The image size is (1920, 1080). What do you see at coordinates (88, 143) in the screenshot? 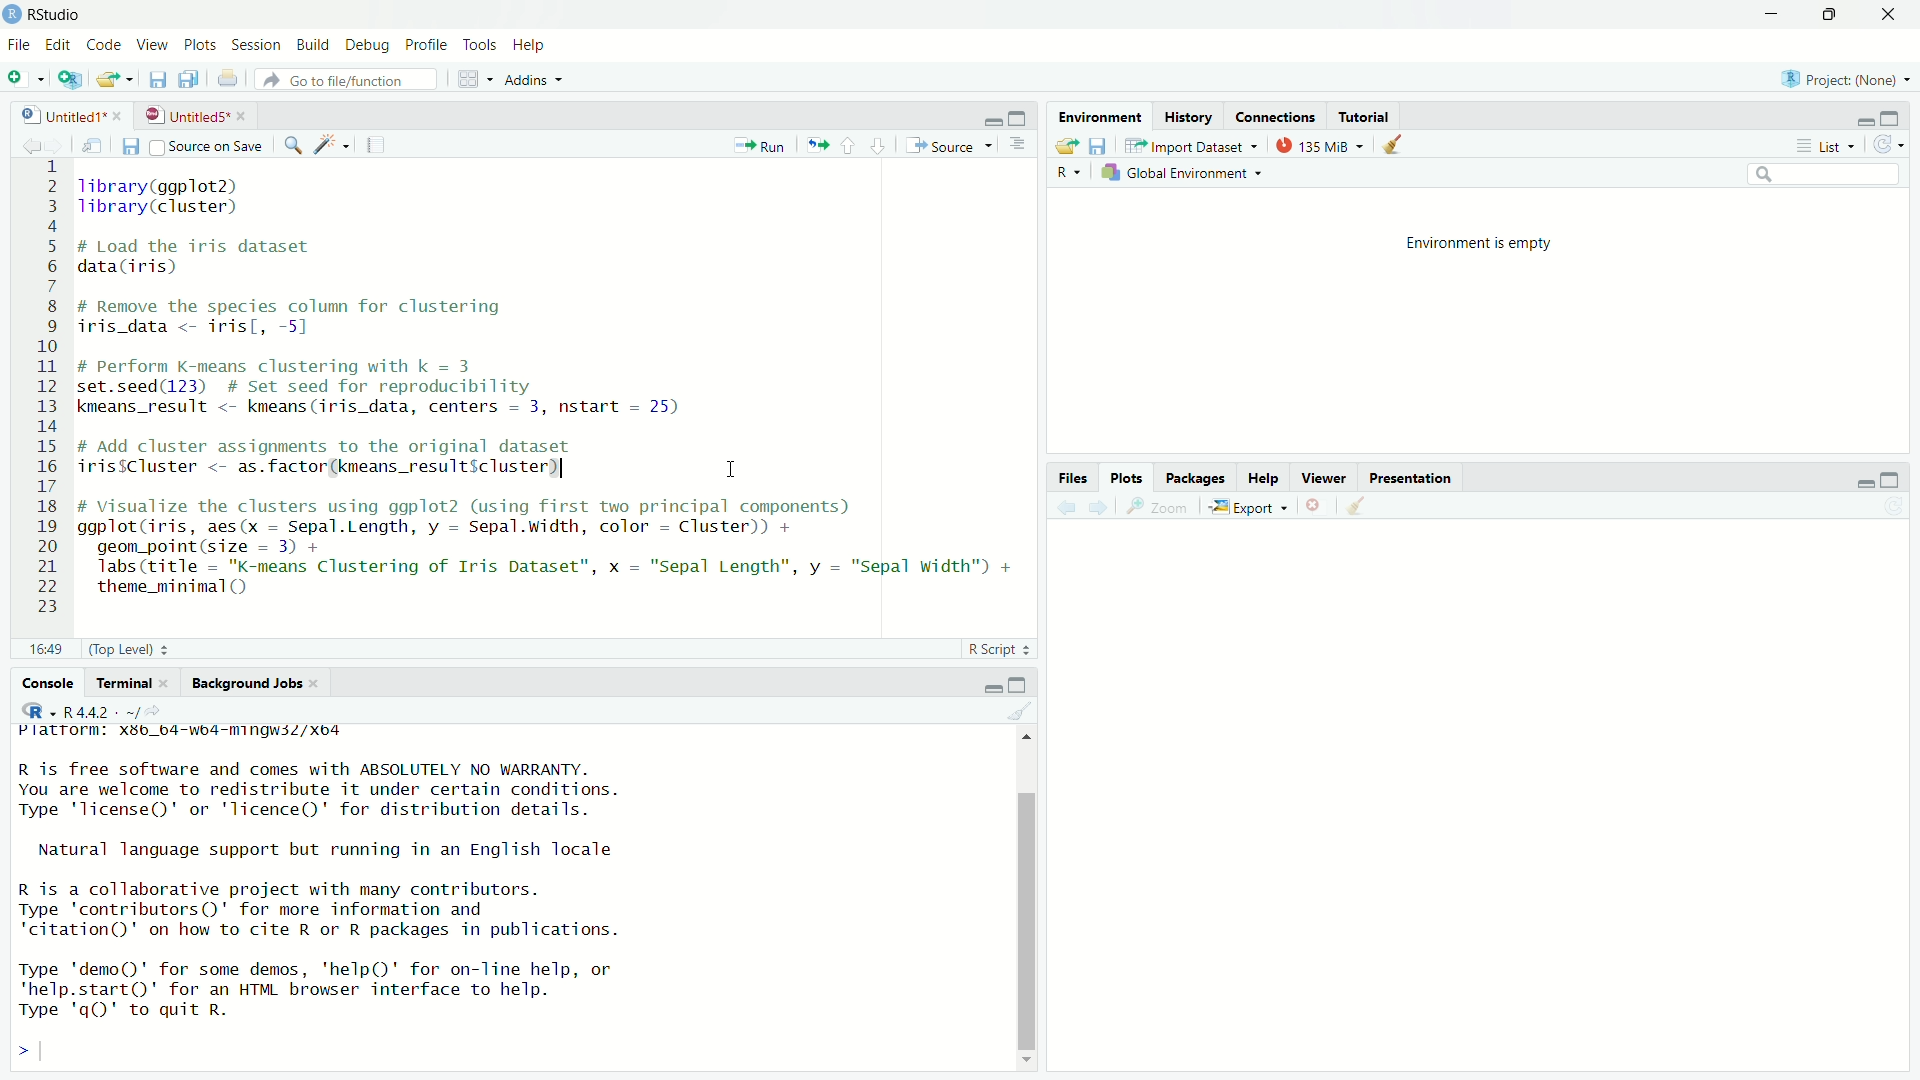
I see `show in new window` at bounding box center [88, 143].